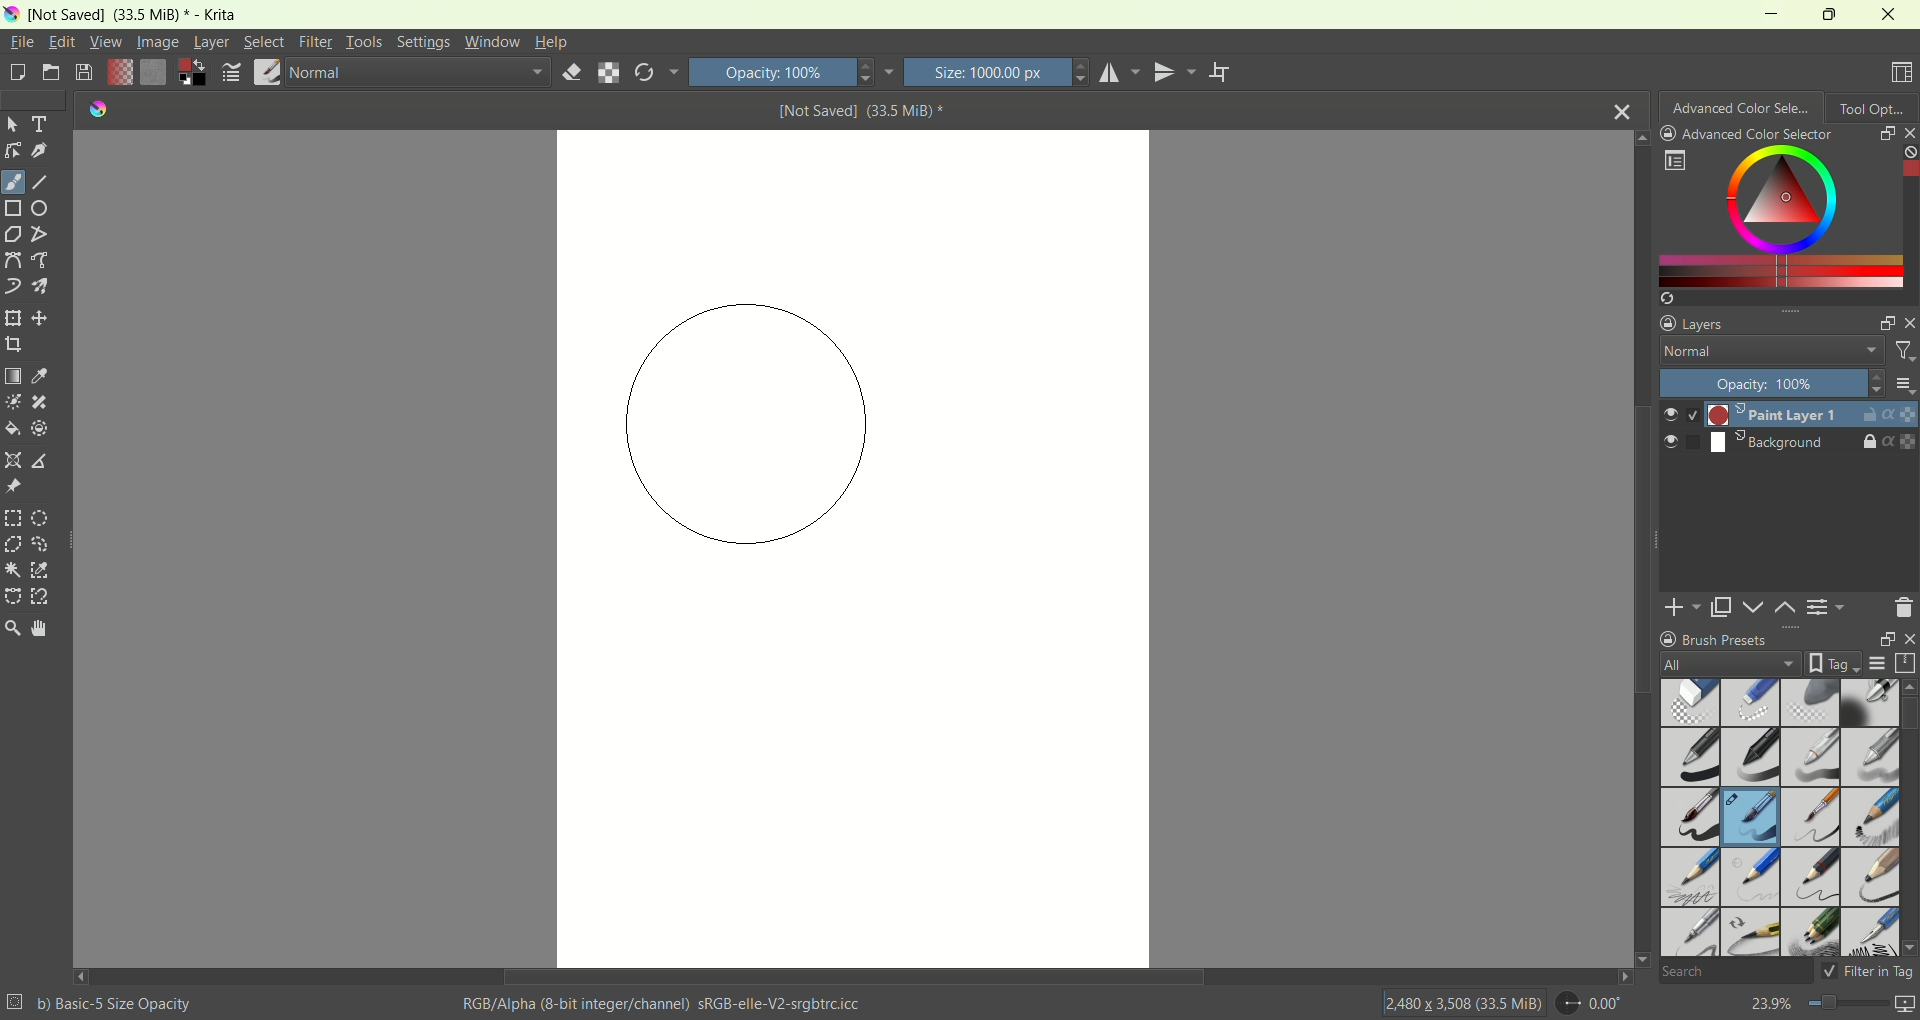 The height and width of the screenshot is (1020, 1920). What do you see at coordinates (1908, 322) in the screenshot?
I see `close docker` at bounding box center [1908, 322].